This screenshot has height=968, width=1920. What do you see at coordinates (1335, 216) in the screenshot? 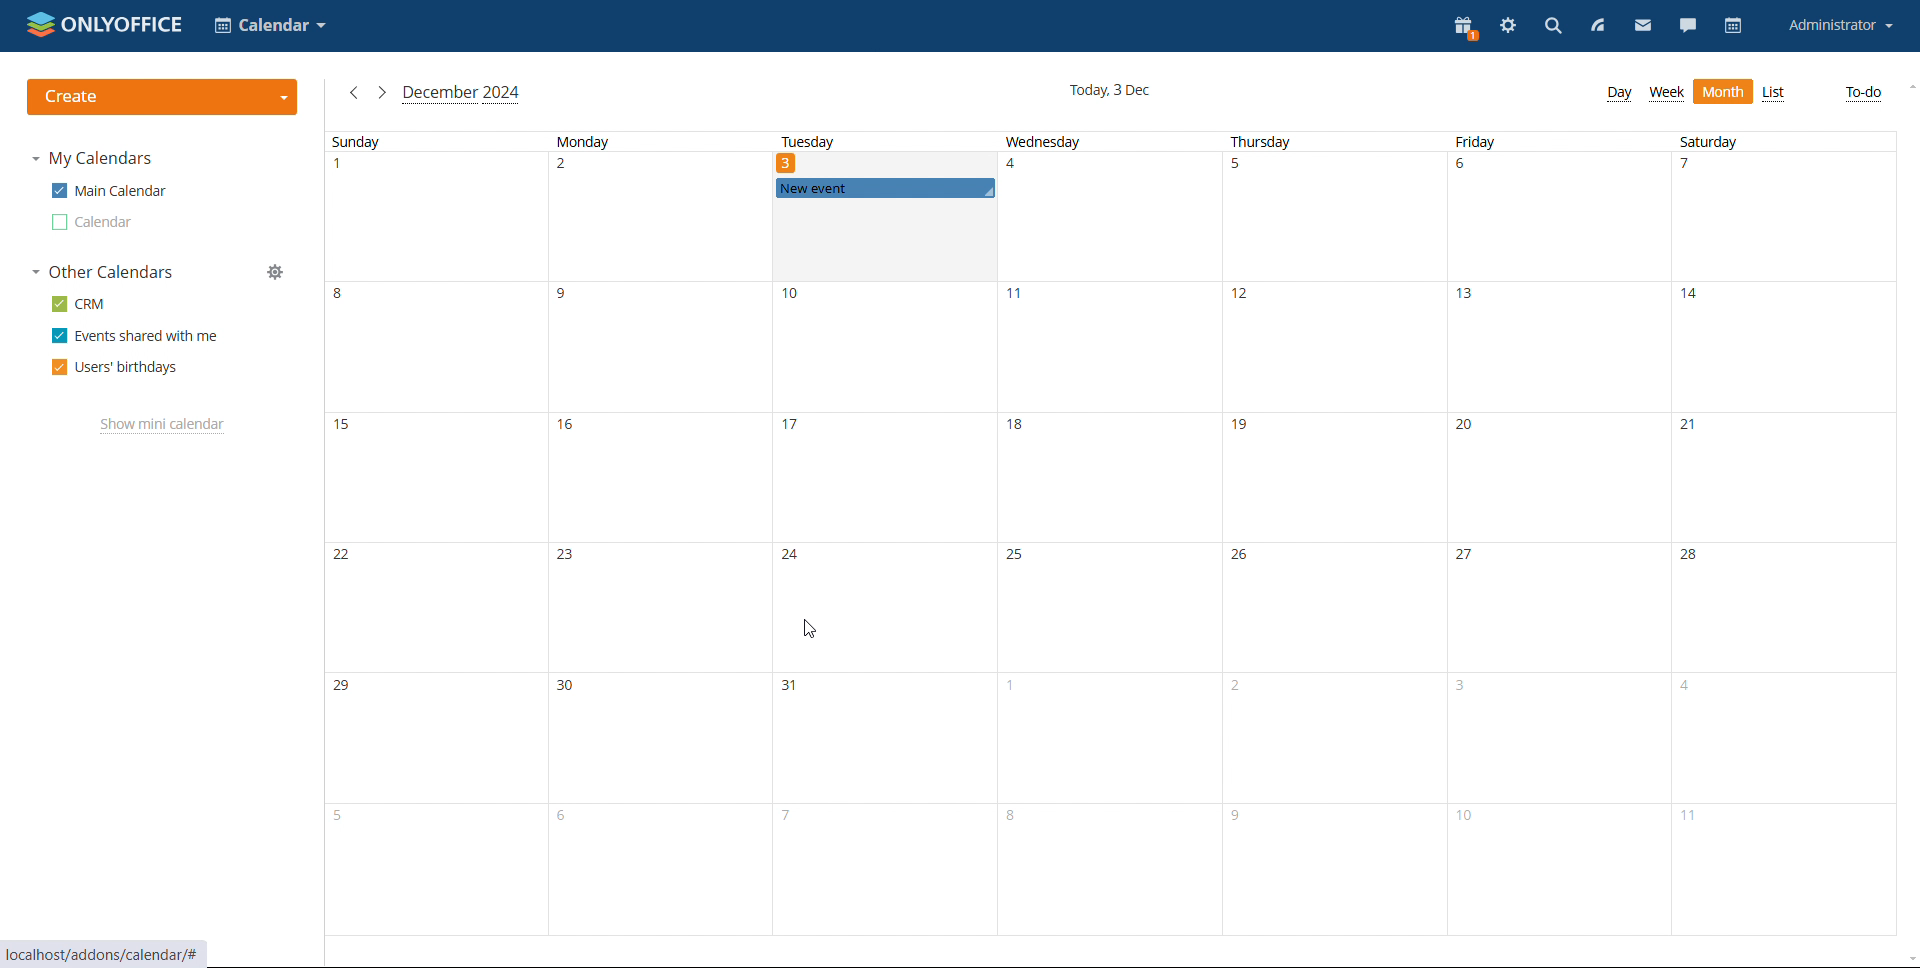
I see `date` at bounding box center [1335, 216].